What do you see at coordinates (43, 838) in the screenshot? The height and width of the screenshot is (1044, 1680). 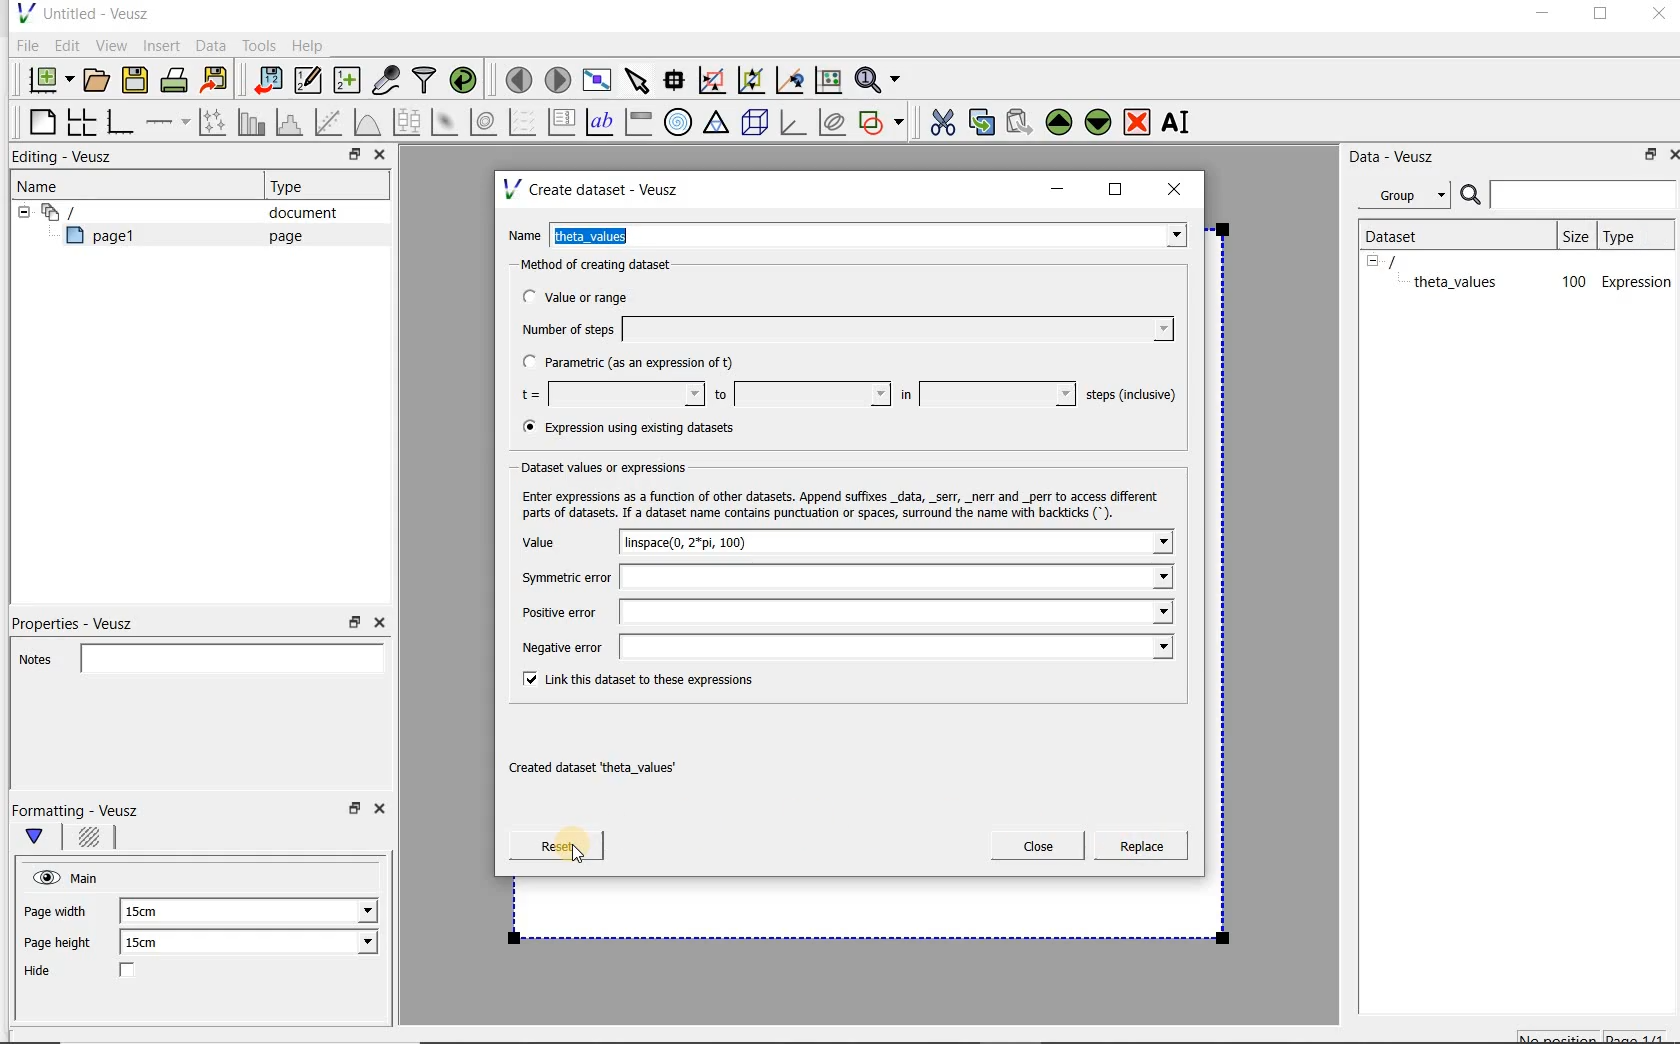 I see `Main formatting` at bounding box center [43, 838].